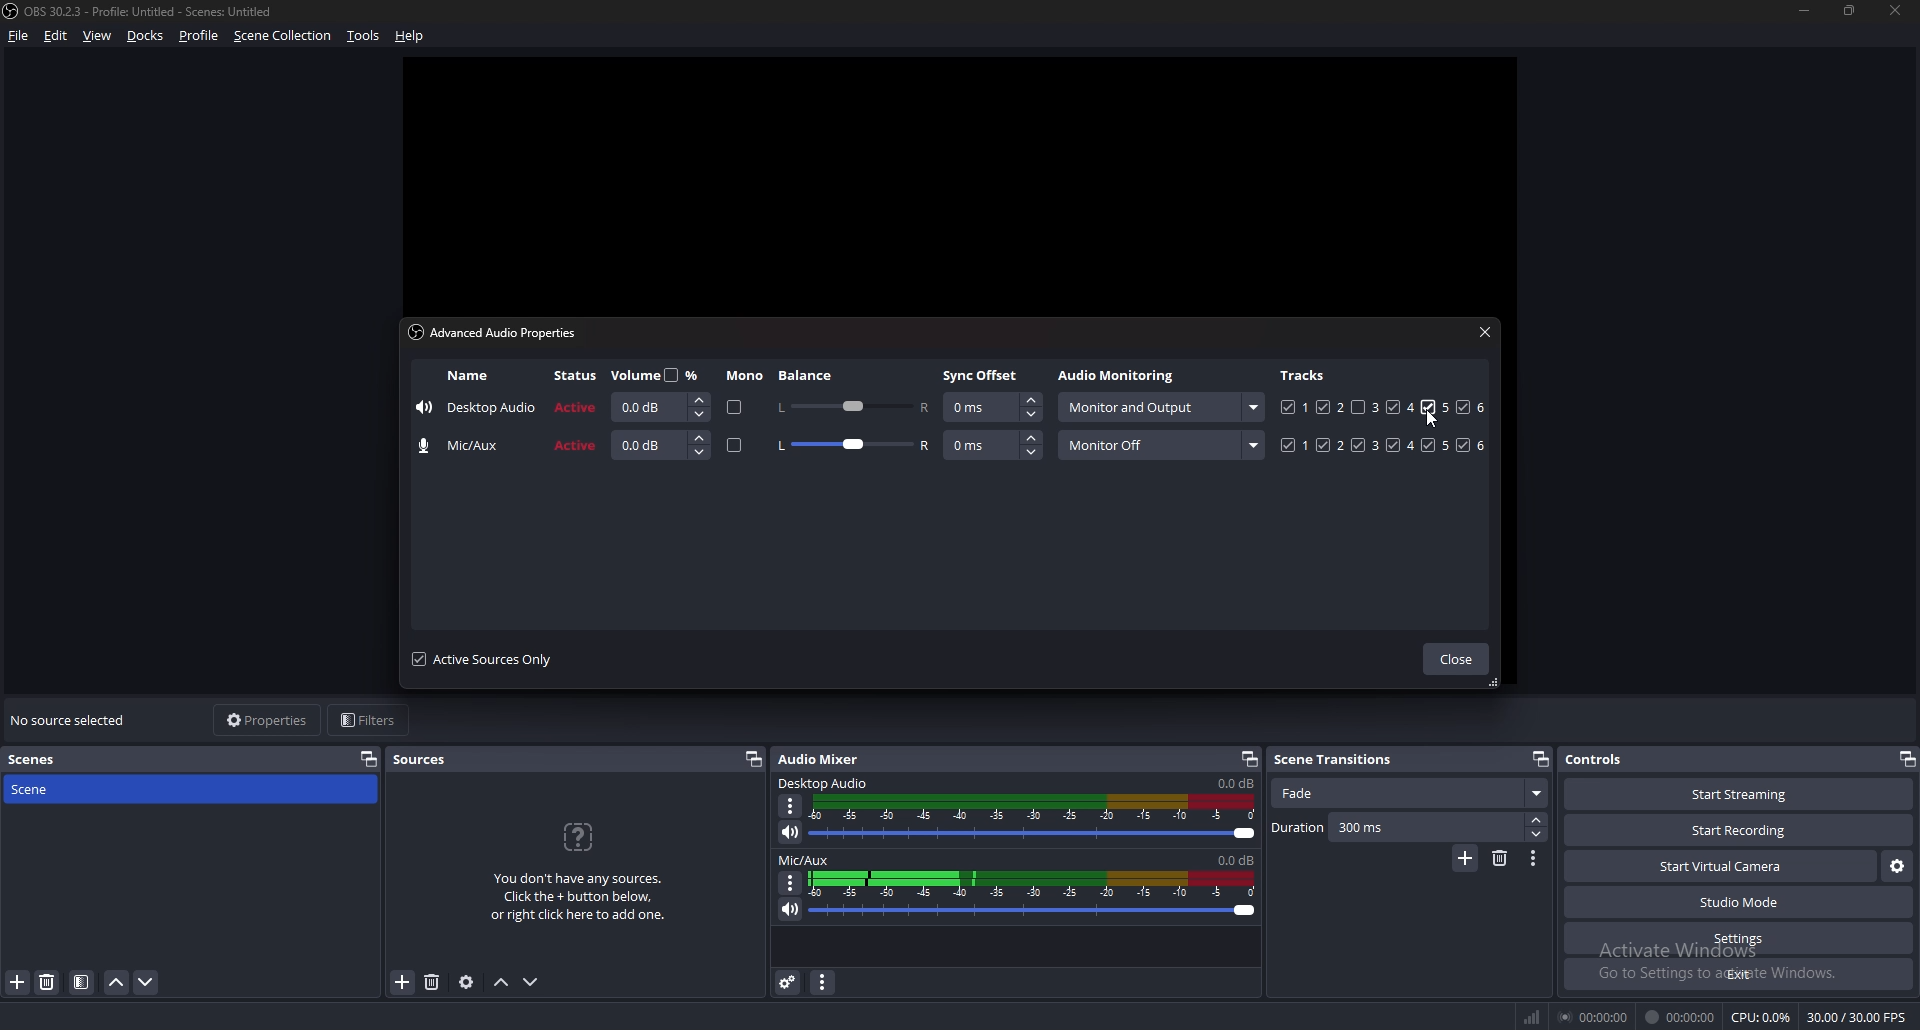 This screenshot has width=1920, height=1030. I want to click on file, so click(20, 36).